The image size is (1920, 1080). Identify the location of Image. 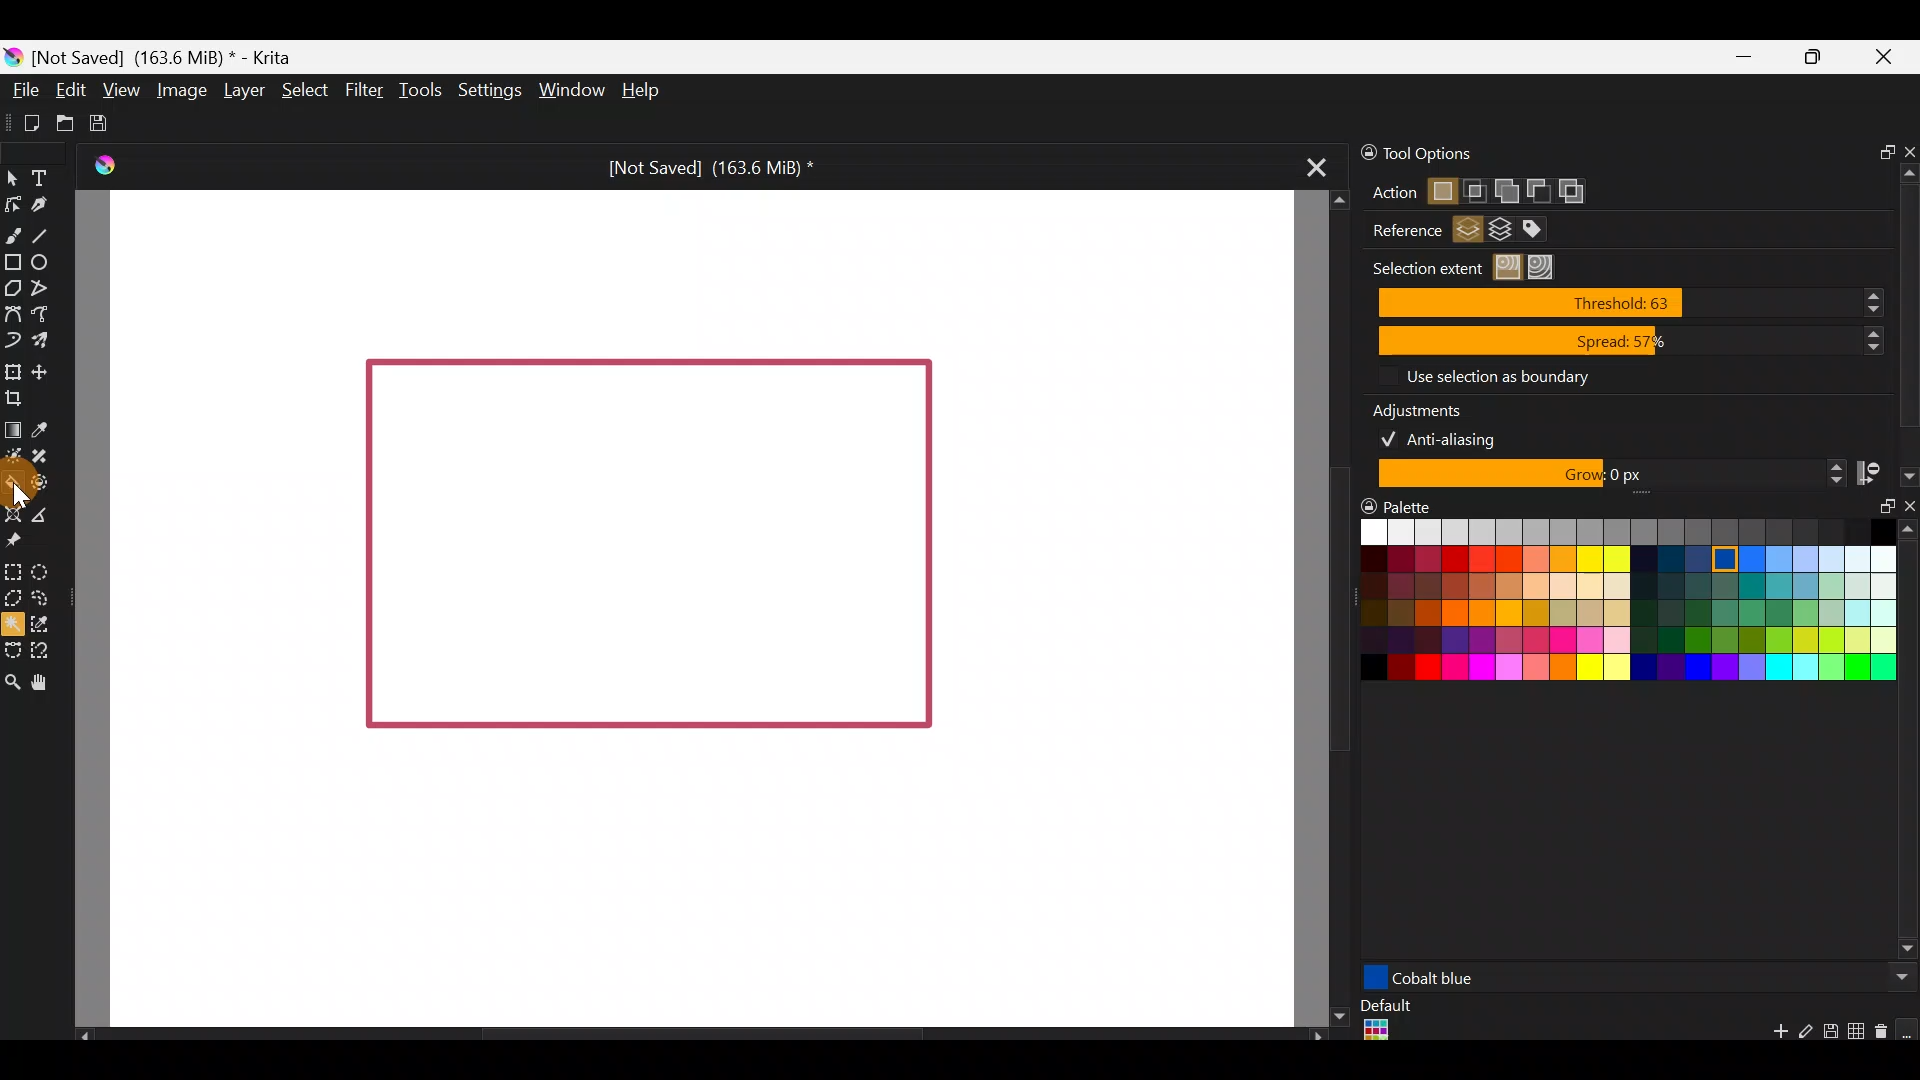
(182, 92).